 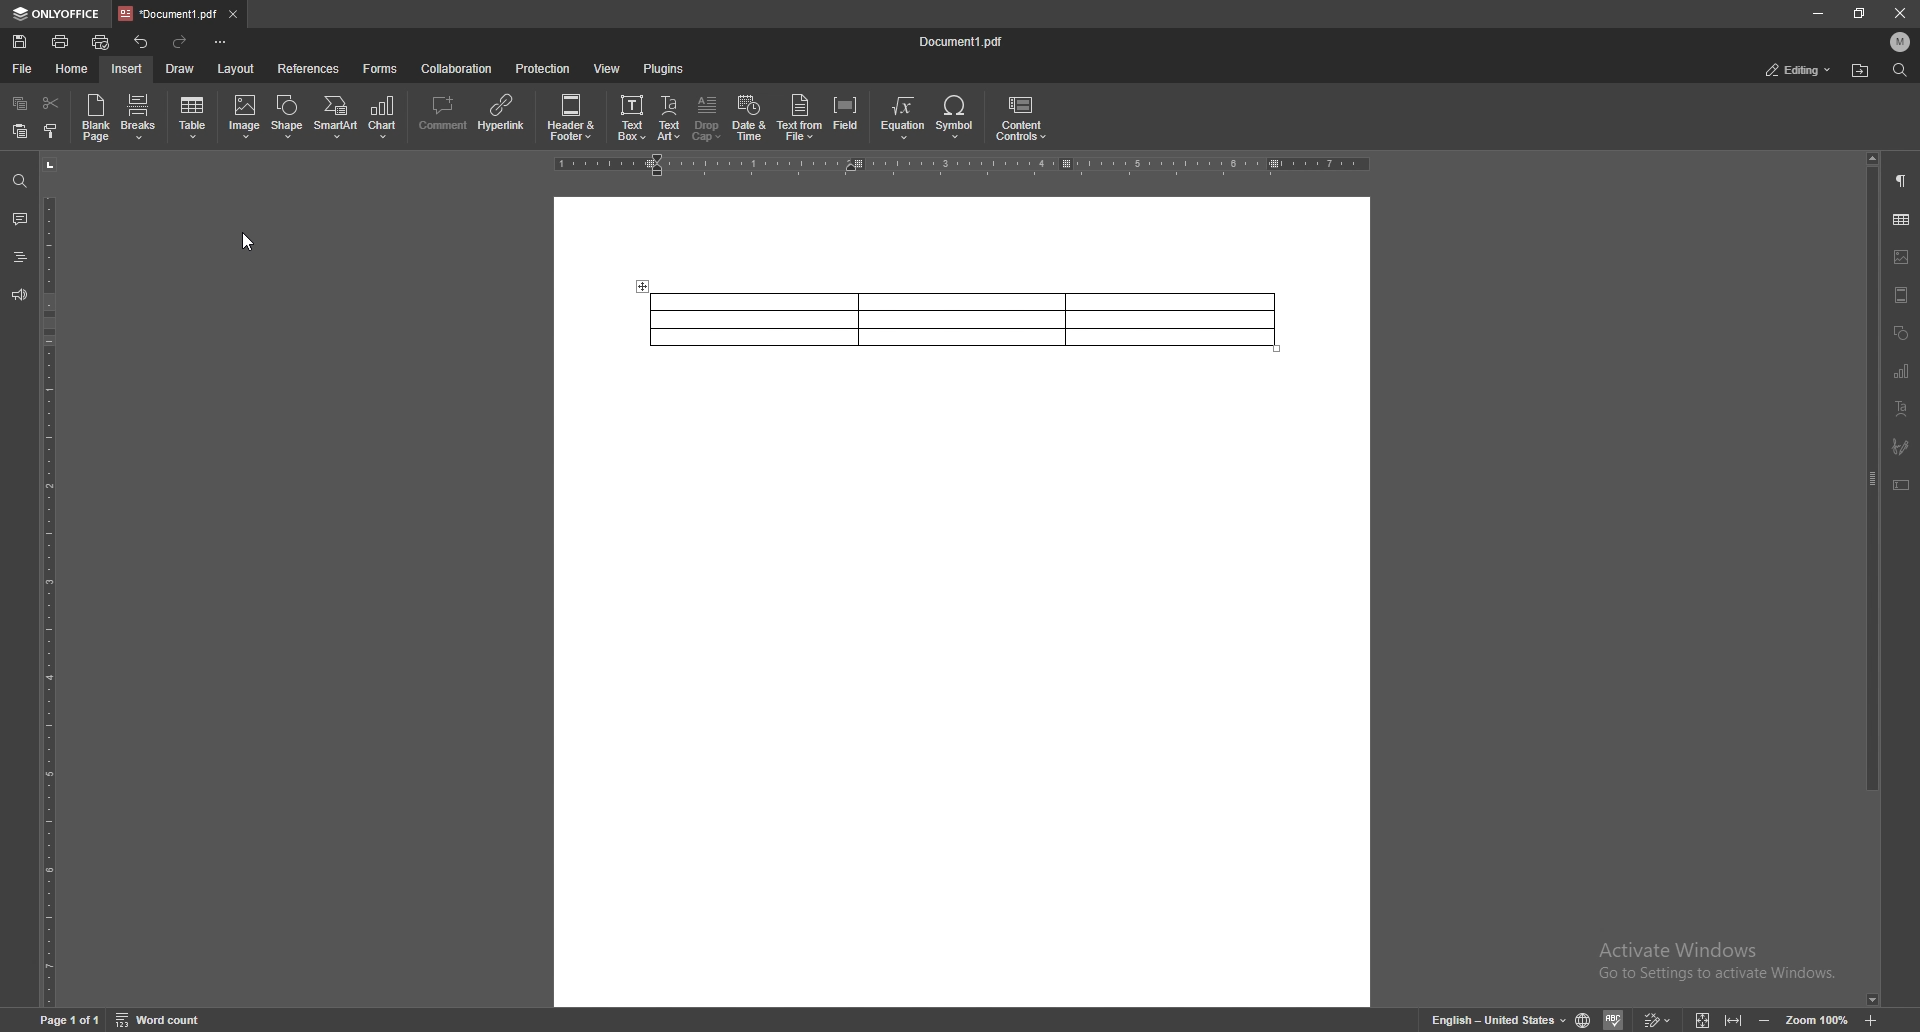 What do you see at coordinates (1023, 119) in the screenshot?
I see `content controls` at bounding box center [1023, 119].